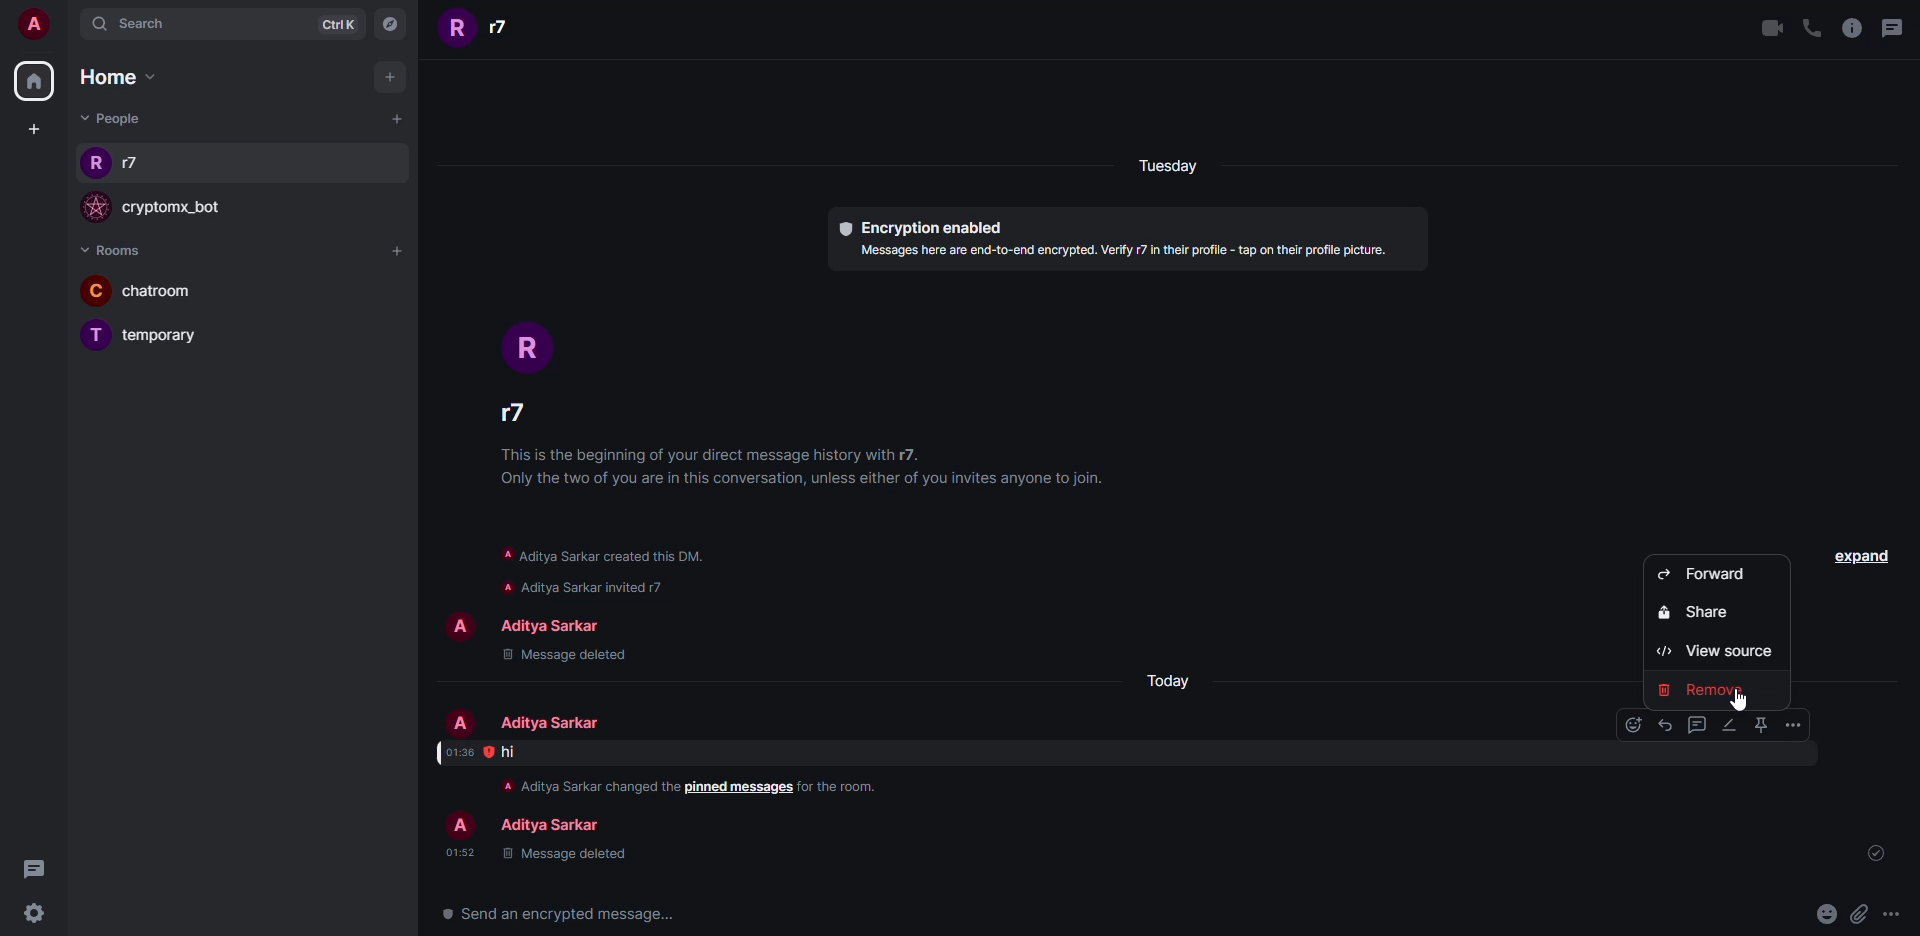 The height and width of the screenshot is (936, 1920). What do you see at coordinates (166, 291) in the screenshot?
I see `room` at bounding box center [166, 291].